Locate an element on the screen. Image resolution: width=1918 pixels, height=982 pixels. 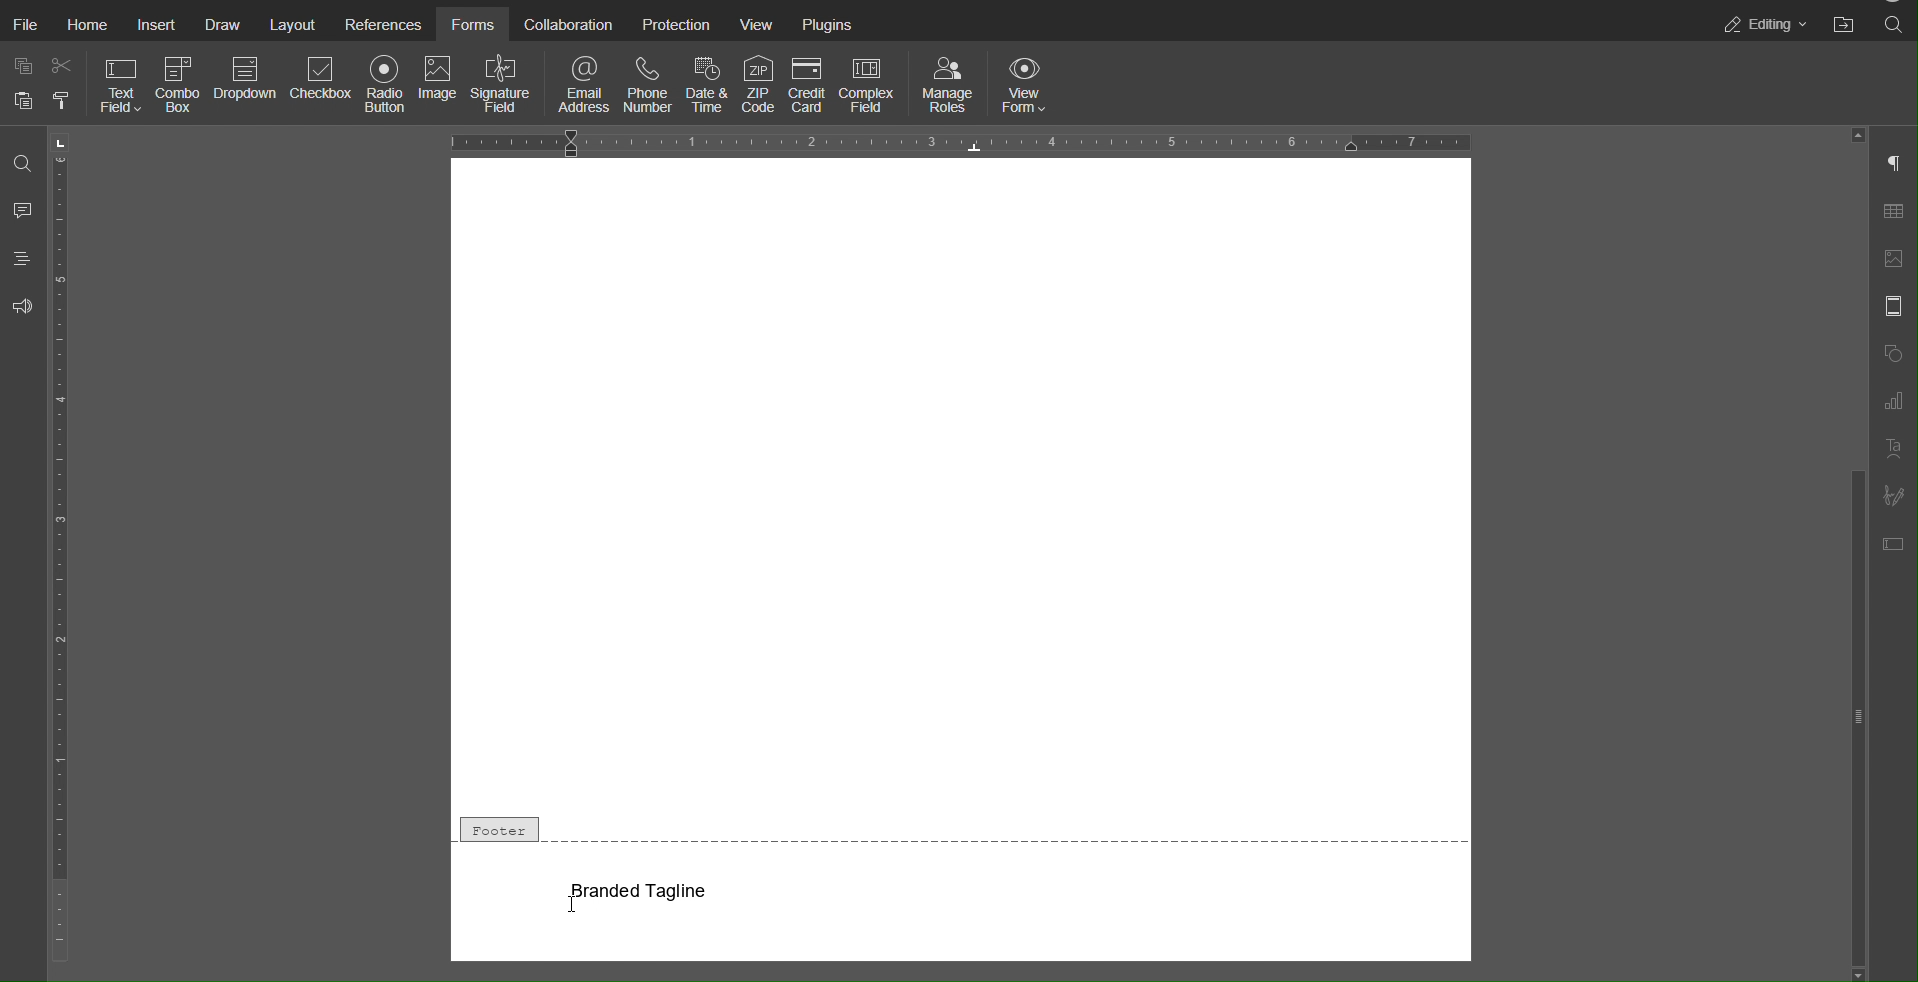
paste is located at coordinates (21, 106).